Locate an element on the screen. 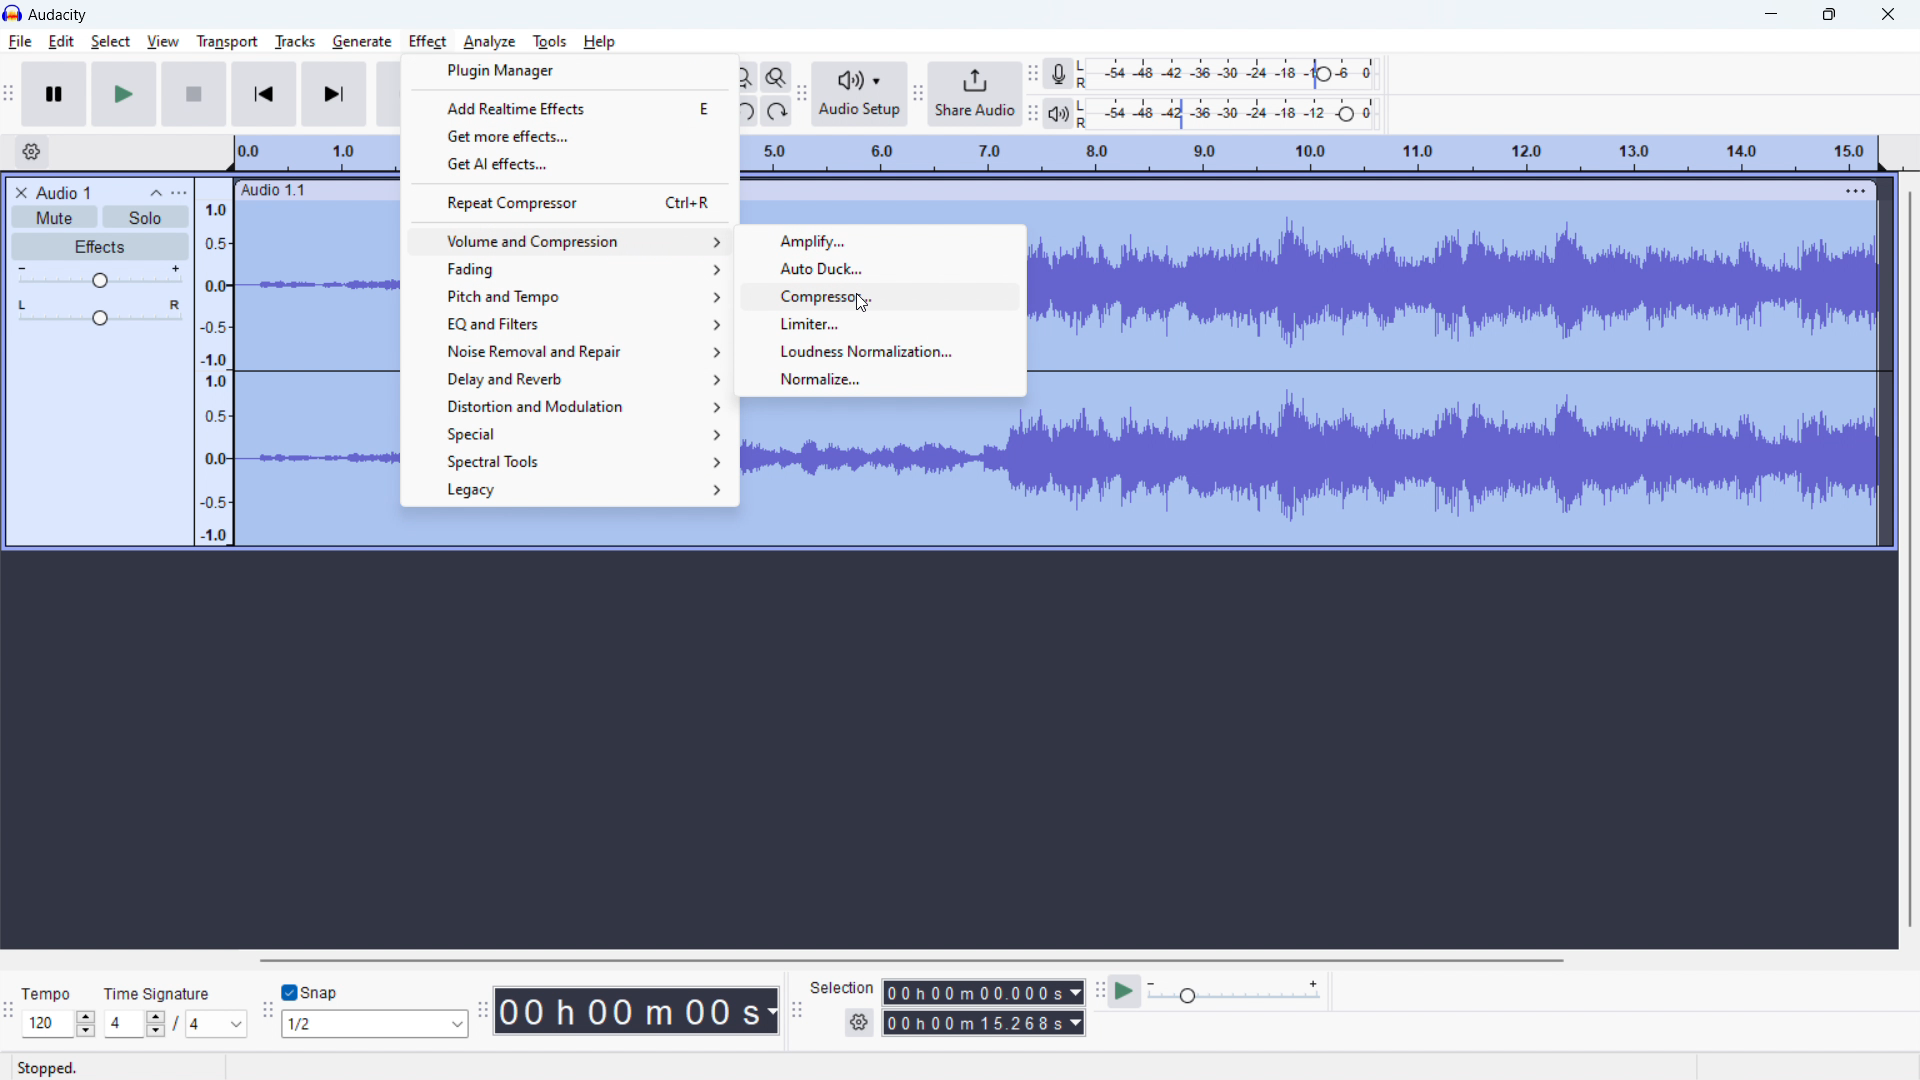 Image resolution: width=1920 pixels, height=1080 pixels. project title is located at coordinates (63, 193).